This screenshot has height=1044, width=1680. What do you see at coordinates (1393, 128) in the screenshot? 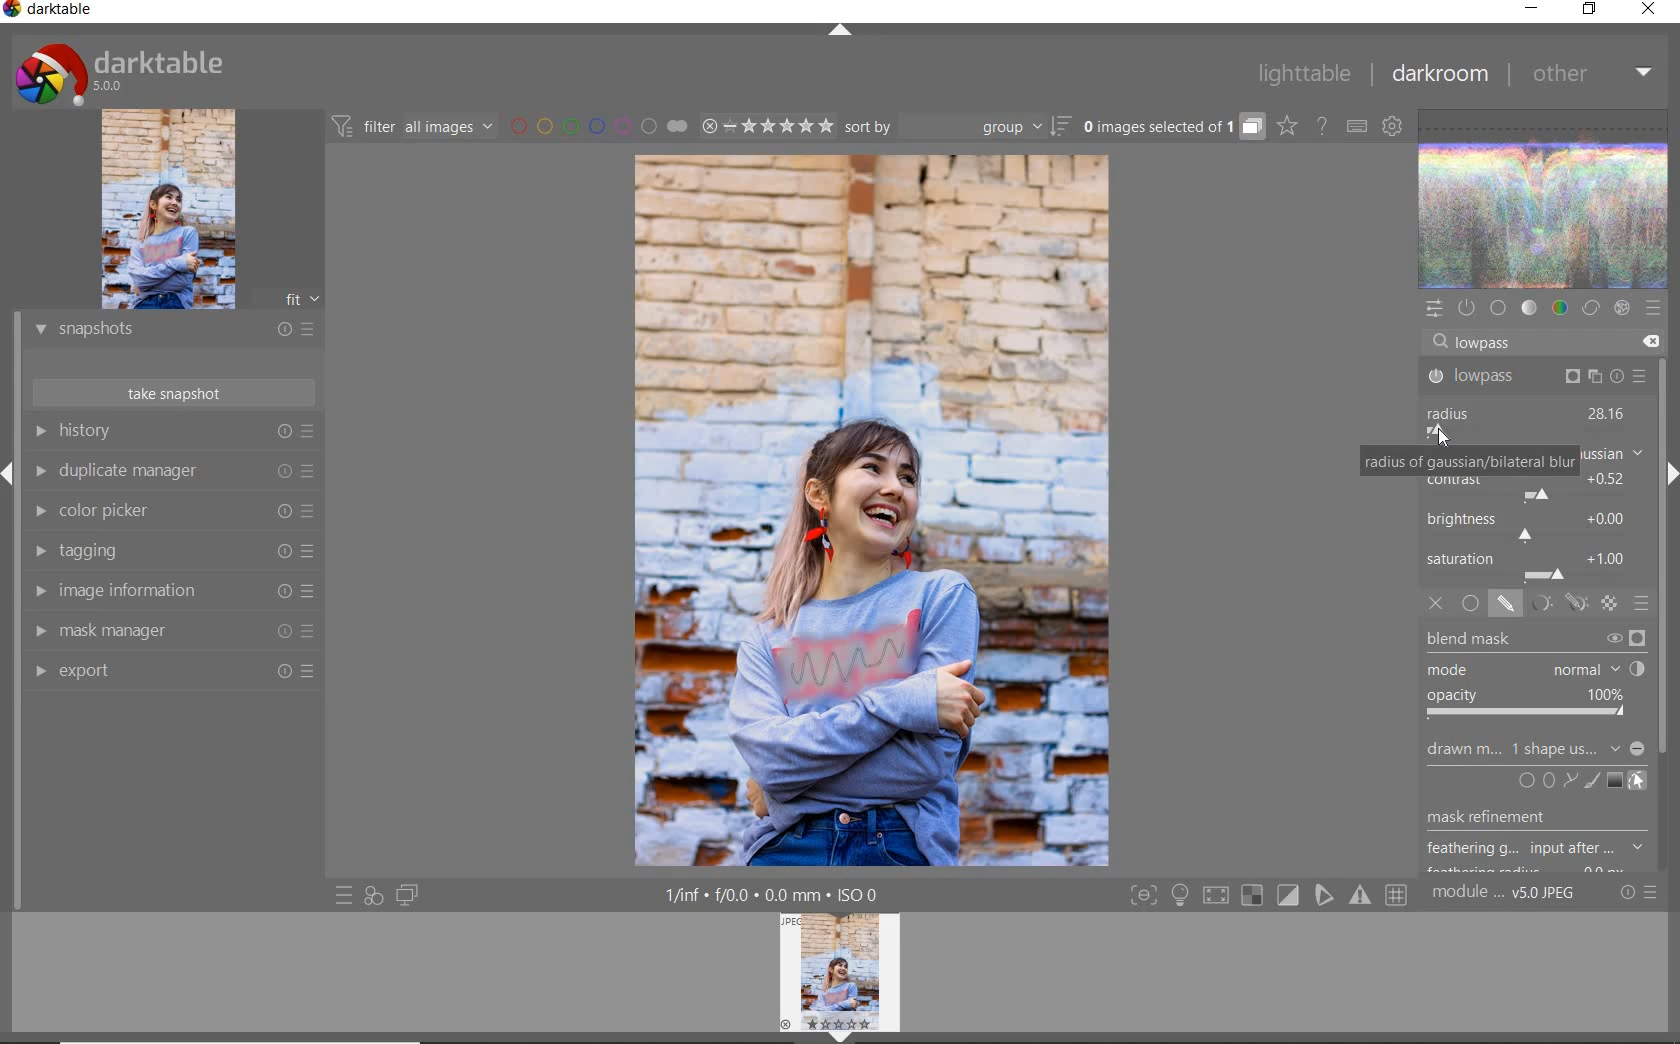
I see `show global preferences` at bounding box center [1393, 128].